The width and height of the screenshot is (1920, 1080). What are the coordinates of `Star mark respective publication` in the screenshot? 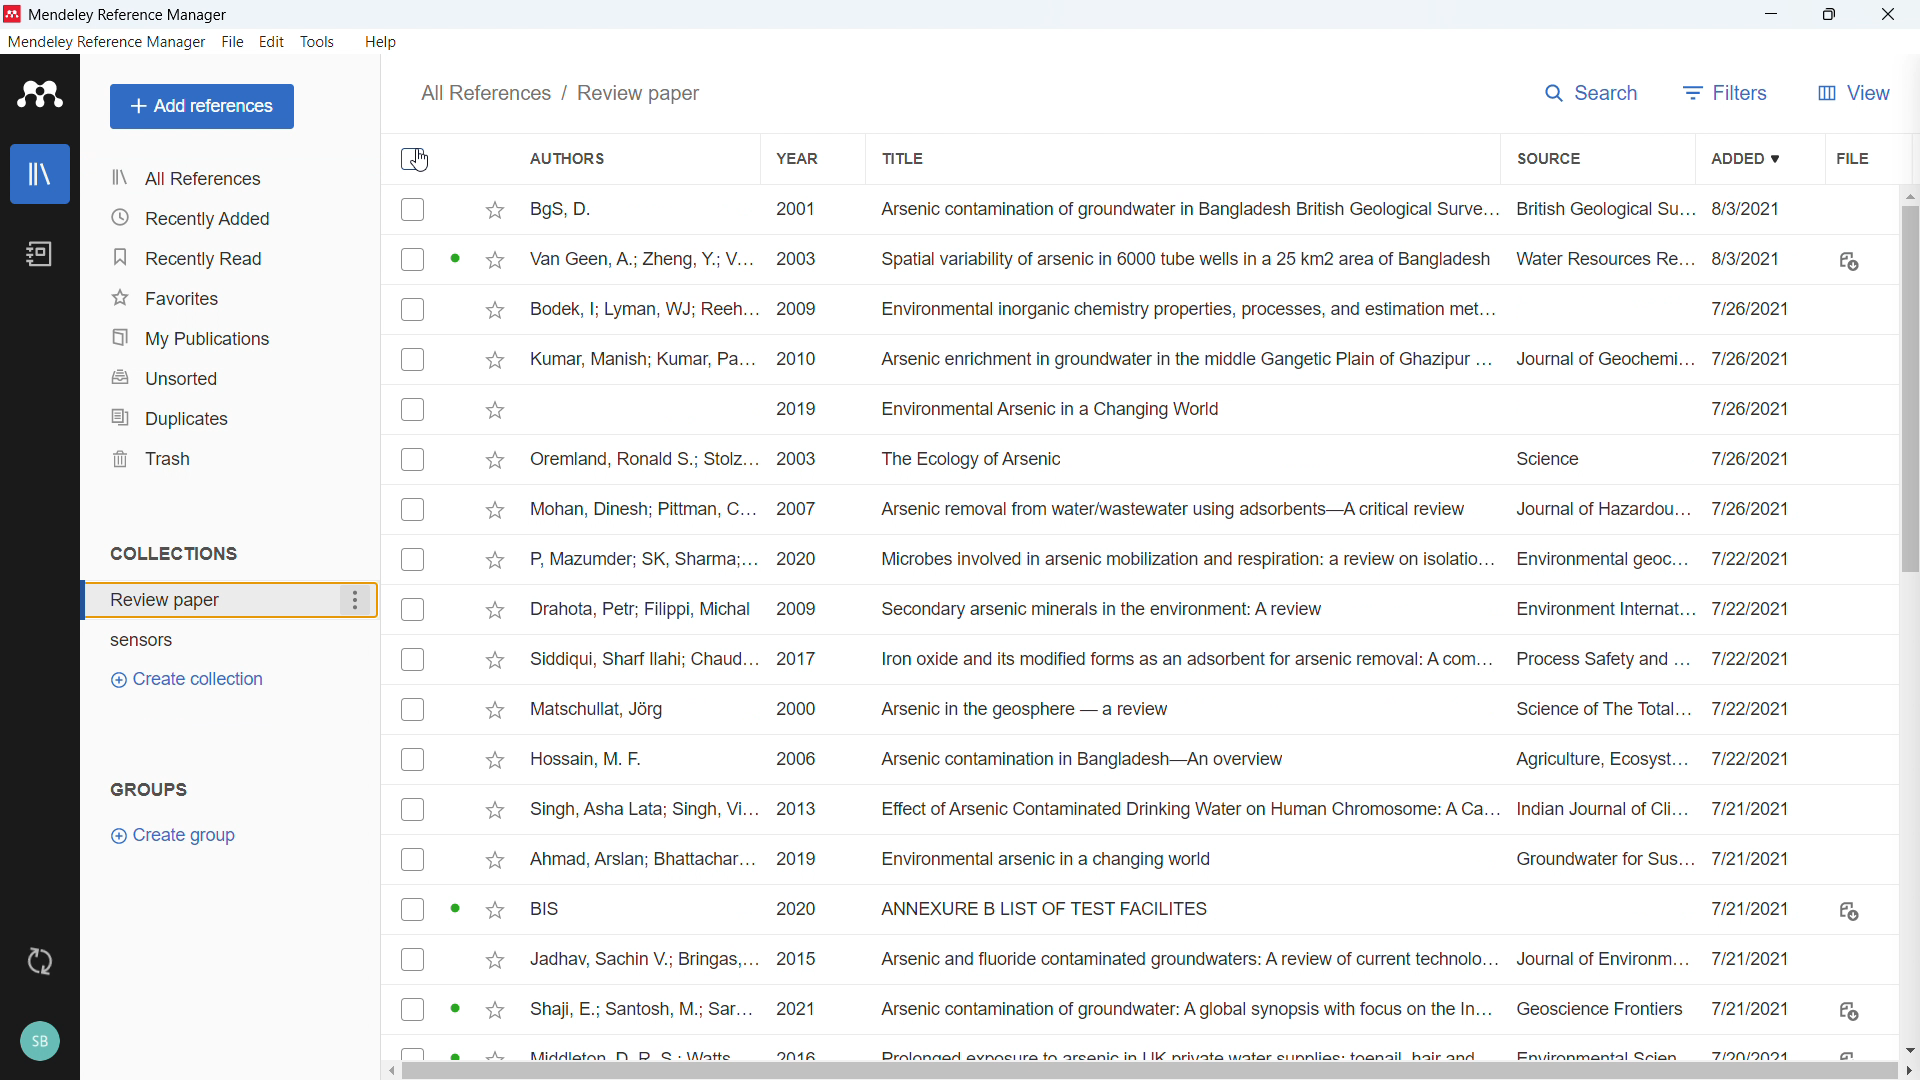 It's located at (495, 261).